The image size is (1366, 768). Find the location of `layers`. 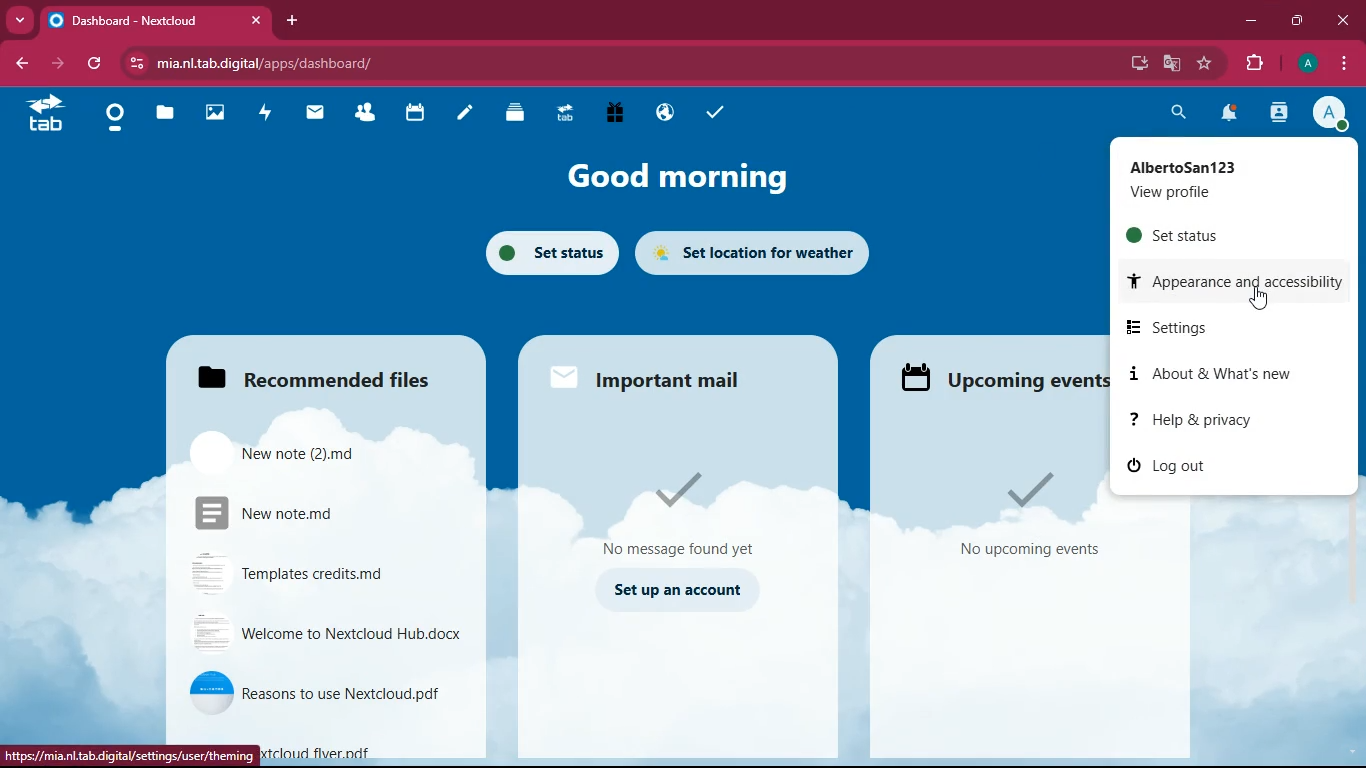

layers is located at coordinates (511, 115).